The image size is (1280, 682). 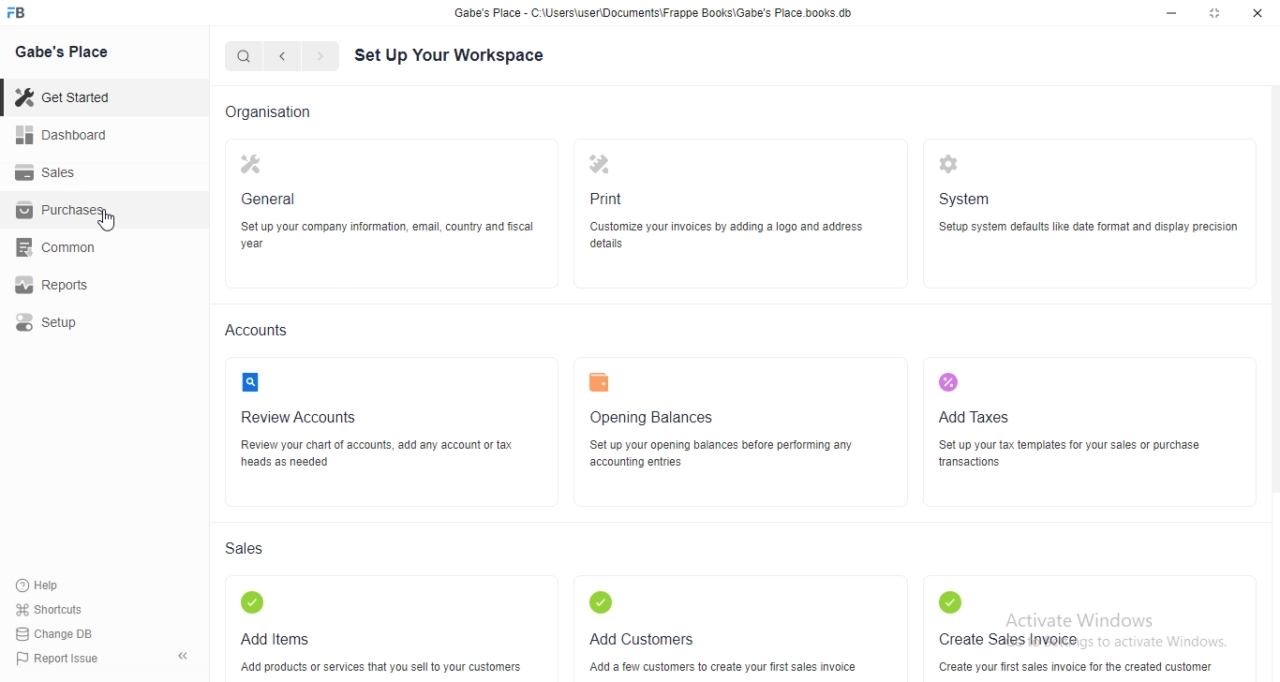 What do you see at coordinates (104, 322) in the screenshot?
I see `Setup` at bounding box center [104, 322].